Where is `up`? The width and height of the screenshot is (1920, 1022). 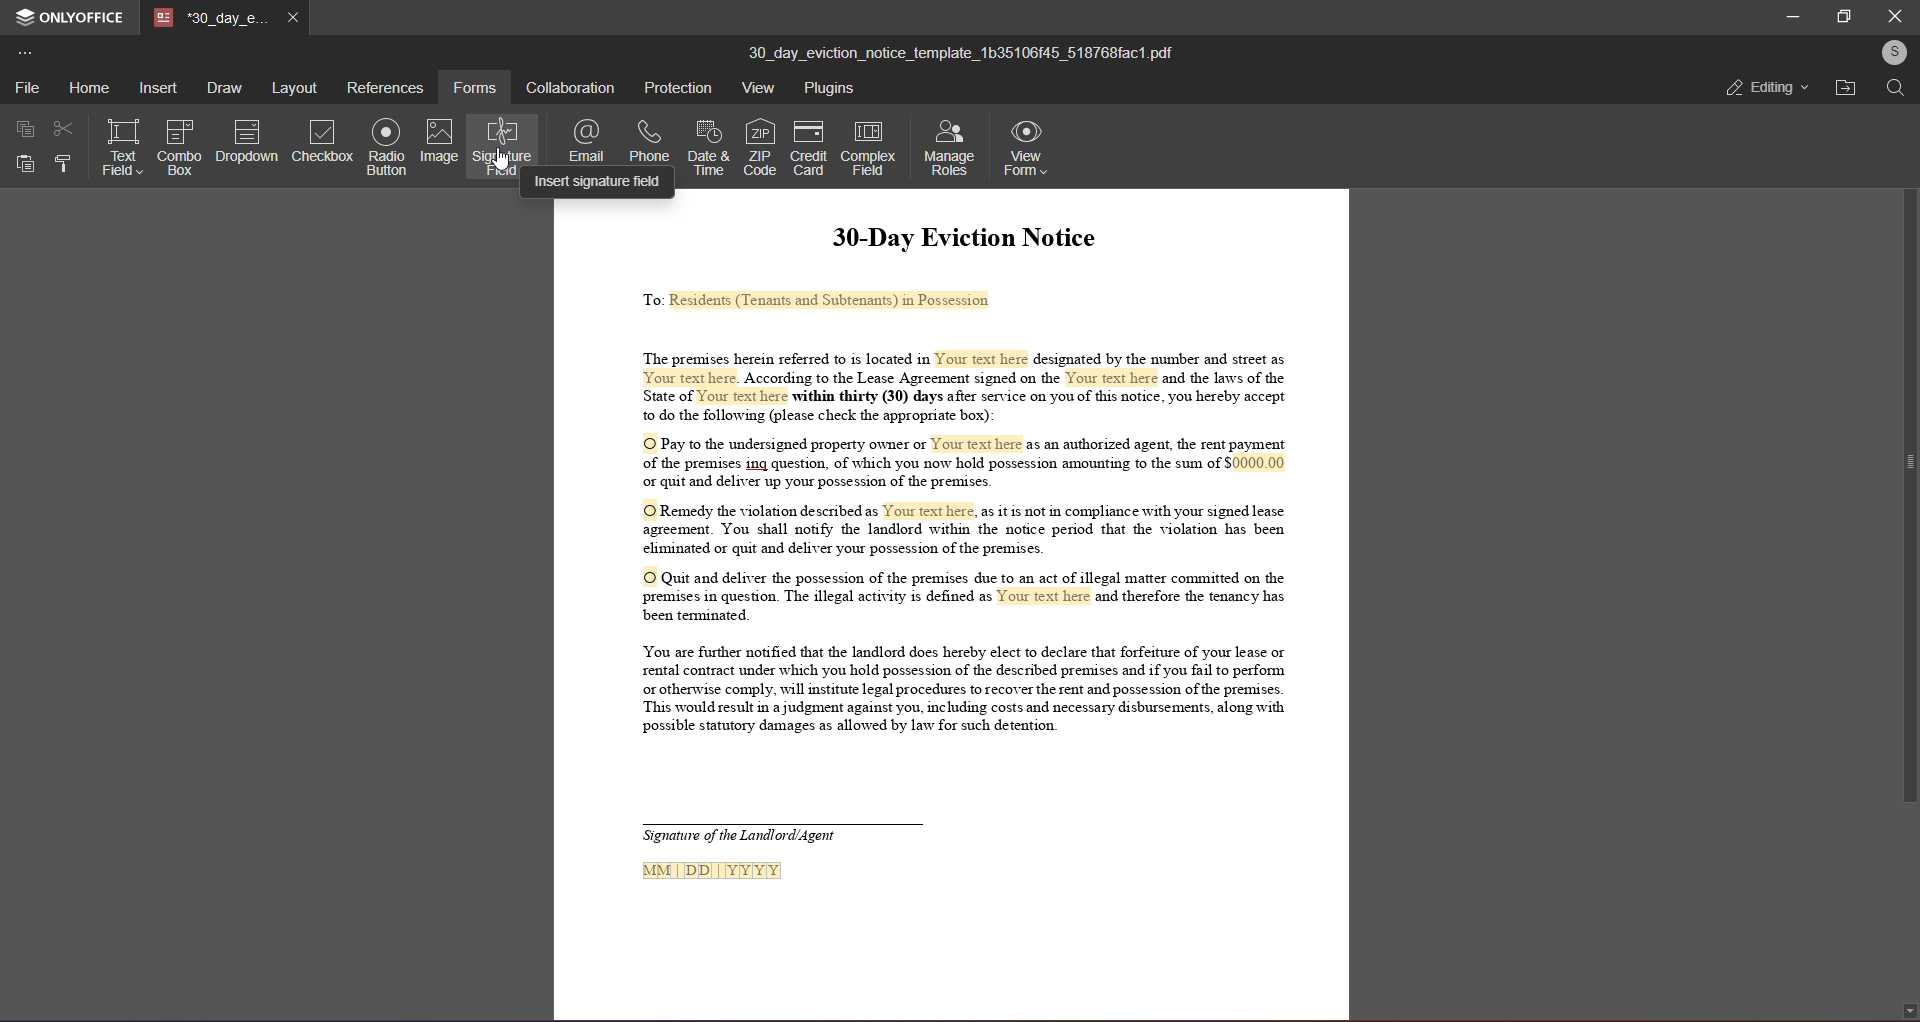
up is located at coordinates (1905, 115).